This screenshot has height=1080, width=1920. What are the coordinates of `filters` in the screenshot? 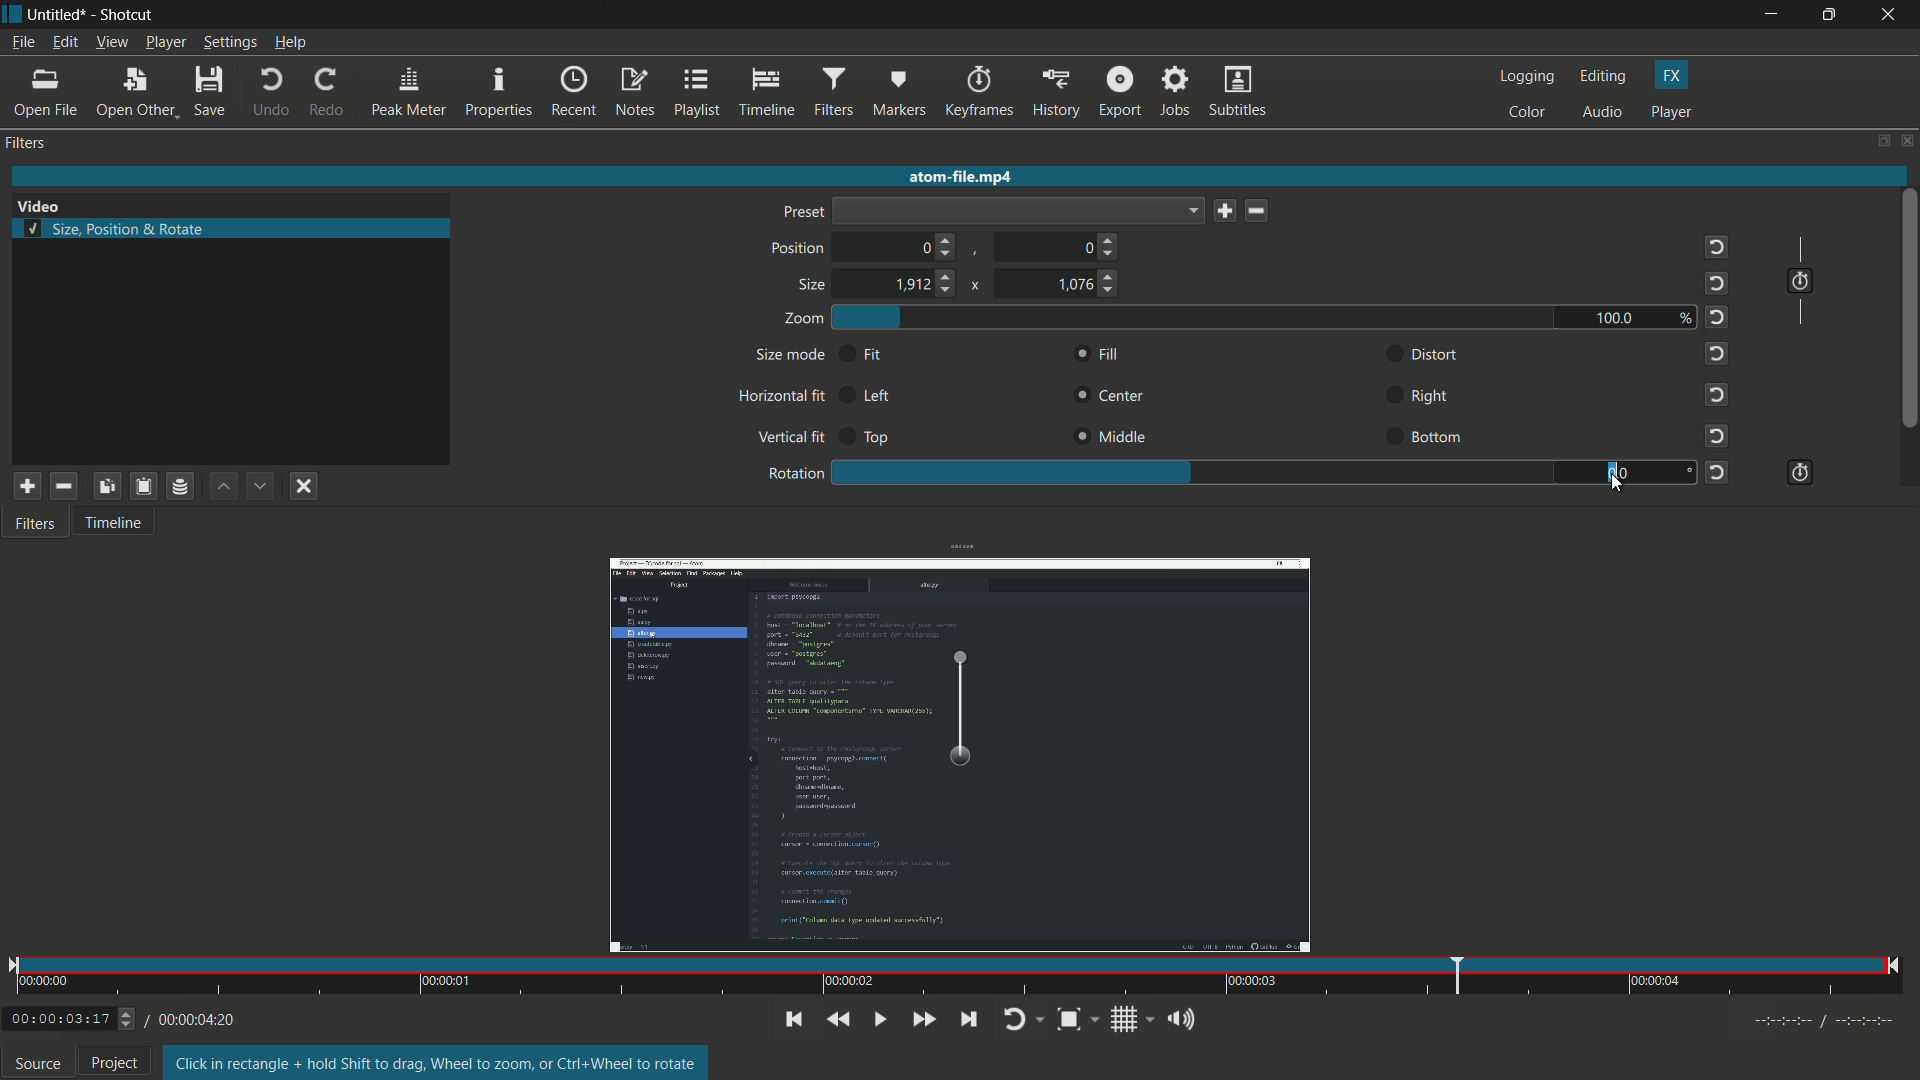 It's located at (33, 521).